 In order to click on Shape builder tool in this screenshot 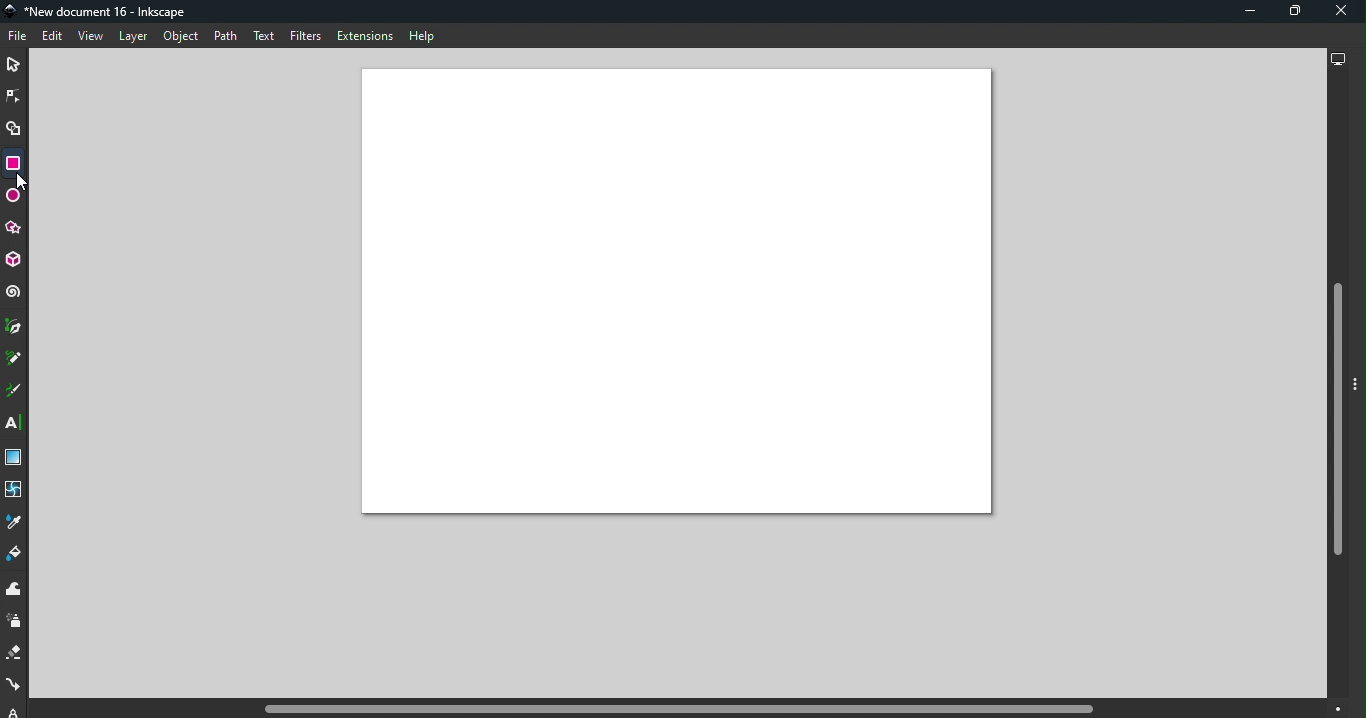, I will do `click(16, 132)`.